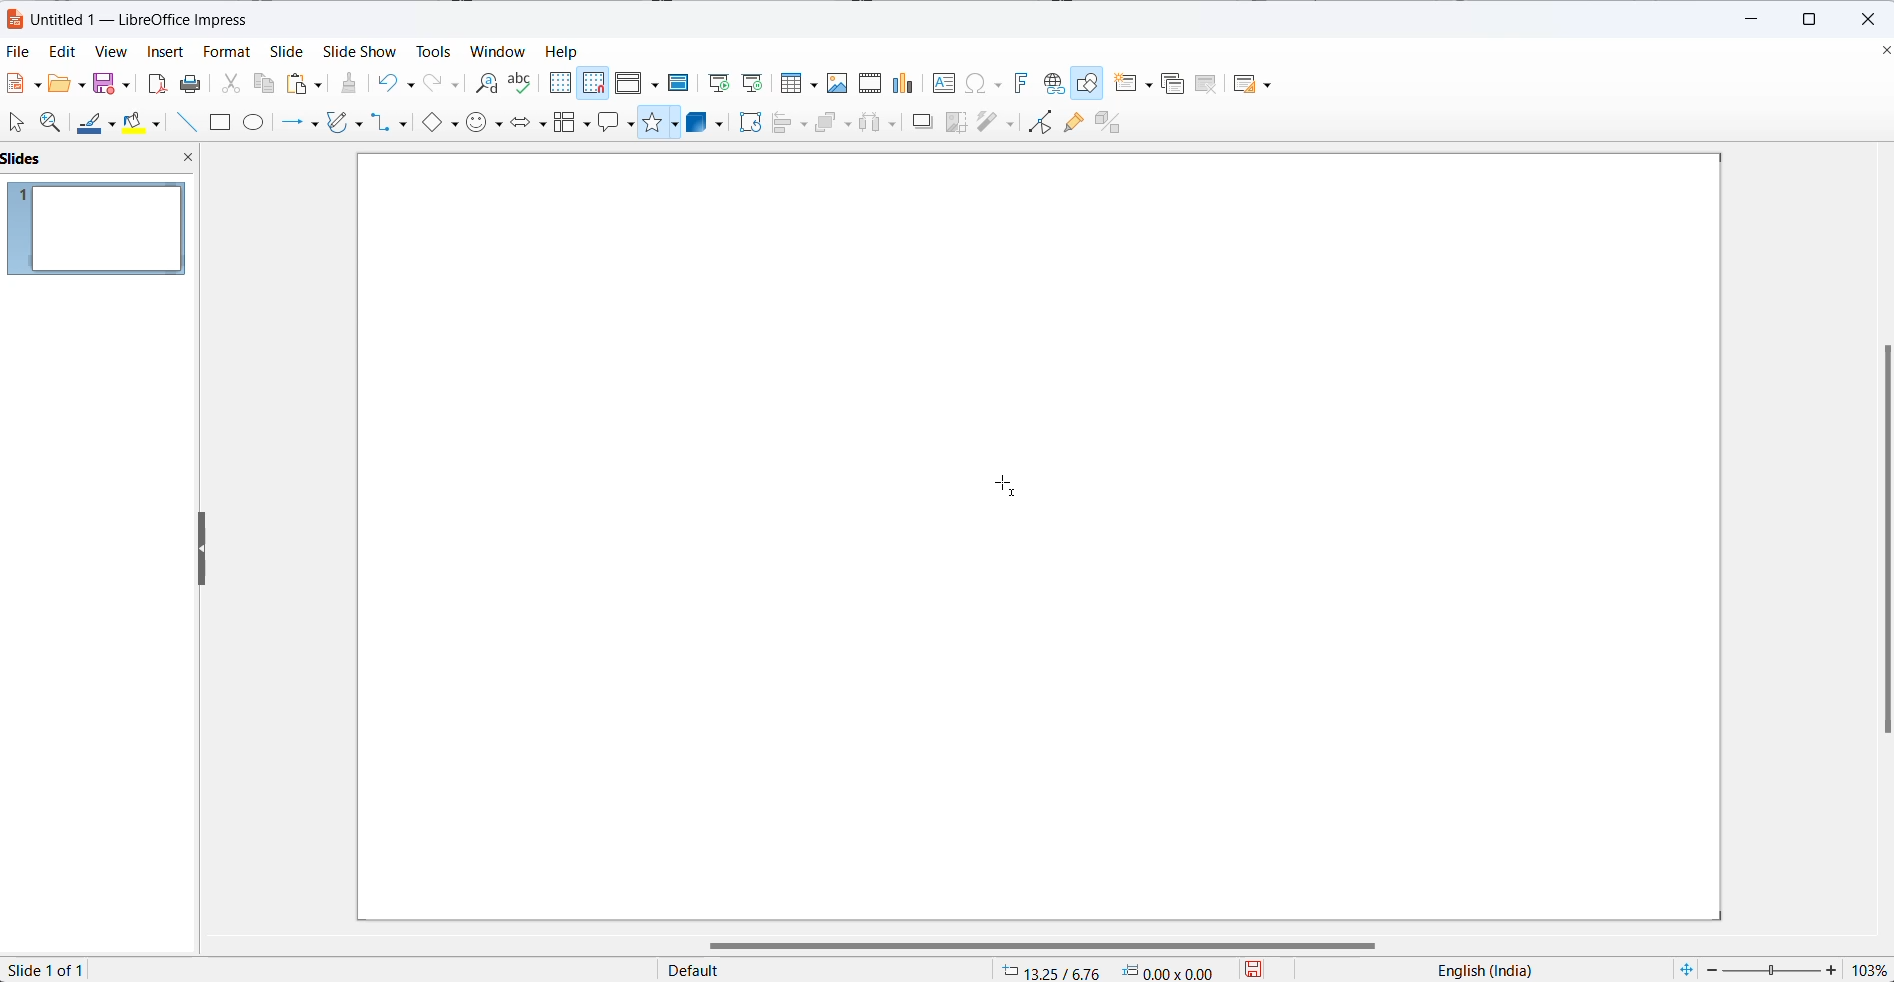 The height and width of the screenshot is (982, 1894). What do you see at coordinates (1873, 20) in the screenshot?
I see `close` at bounding box center [1873, 20].